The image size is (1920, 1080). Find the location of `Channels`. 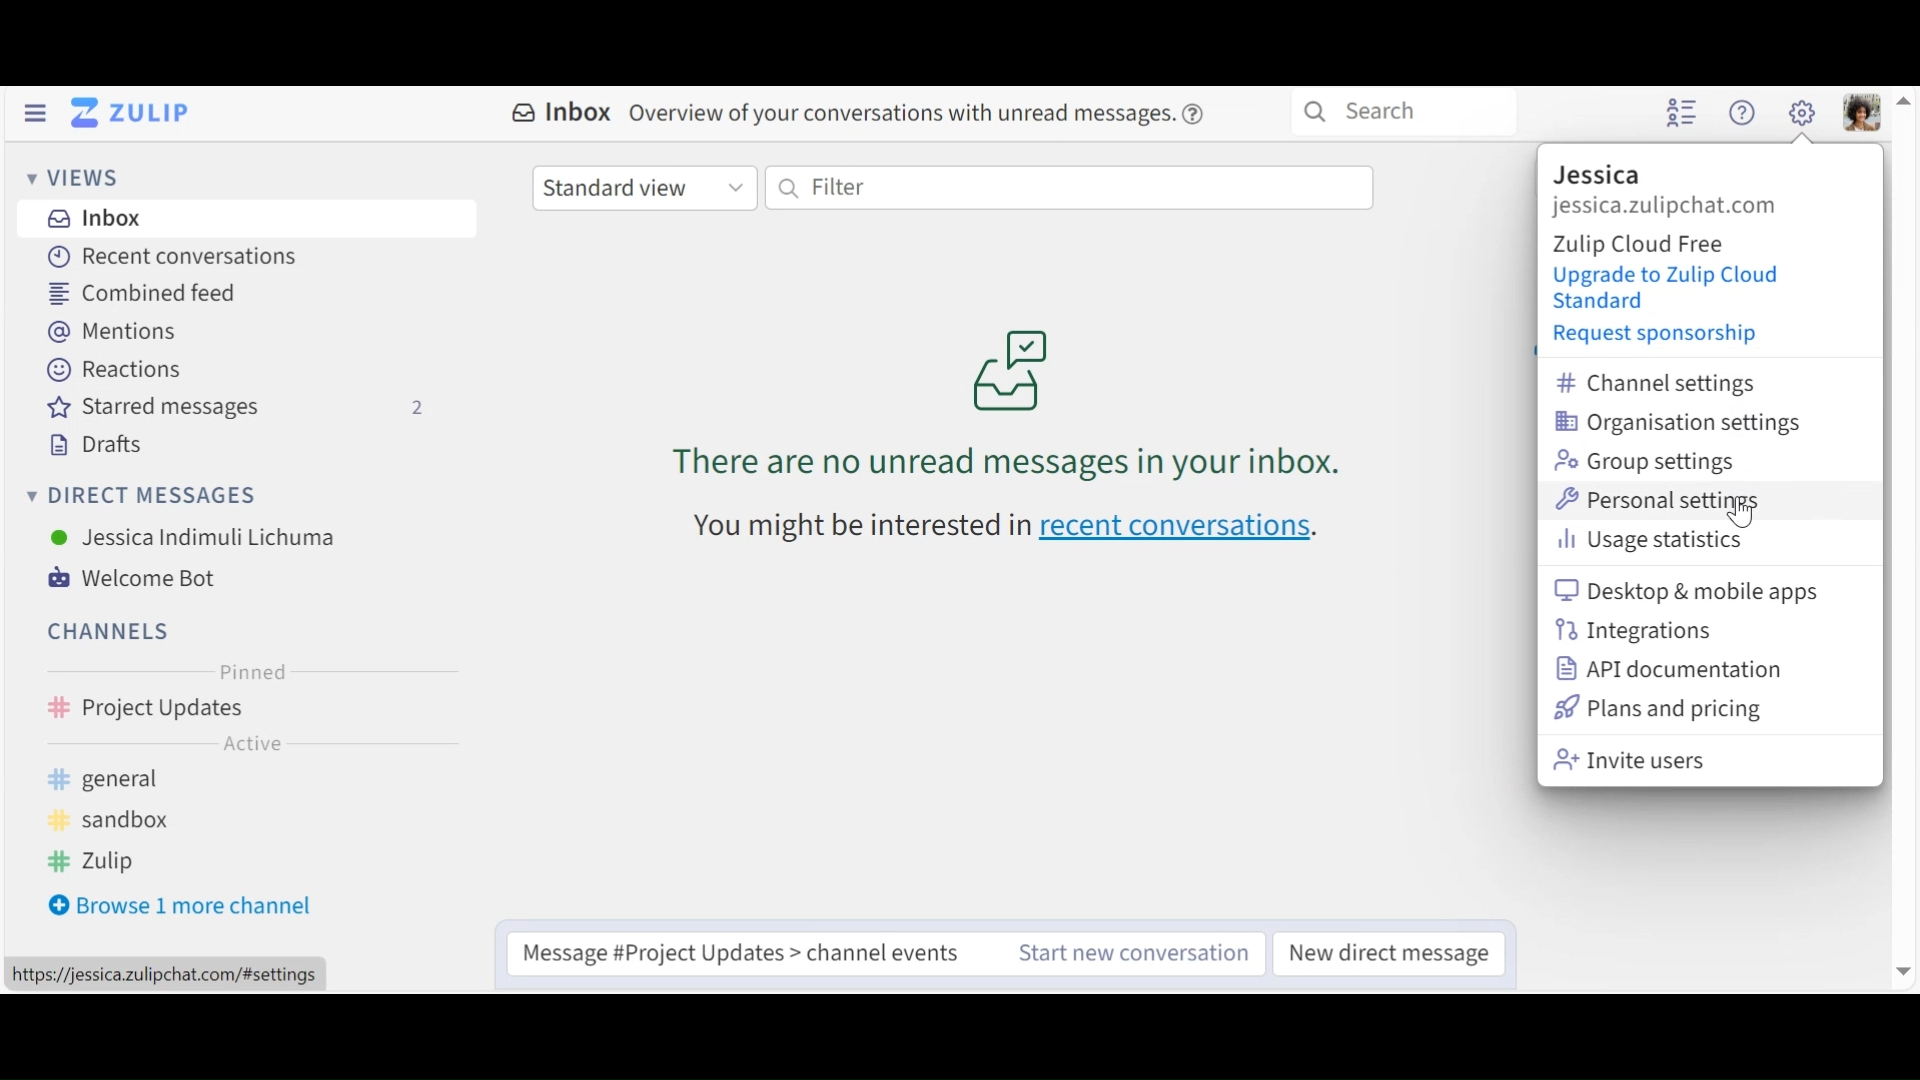

Channels is located at coordinates (106, 633).